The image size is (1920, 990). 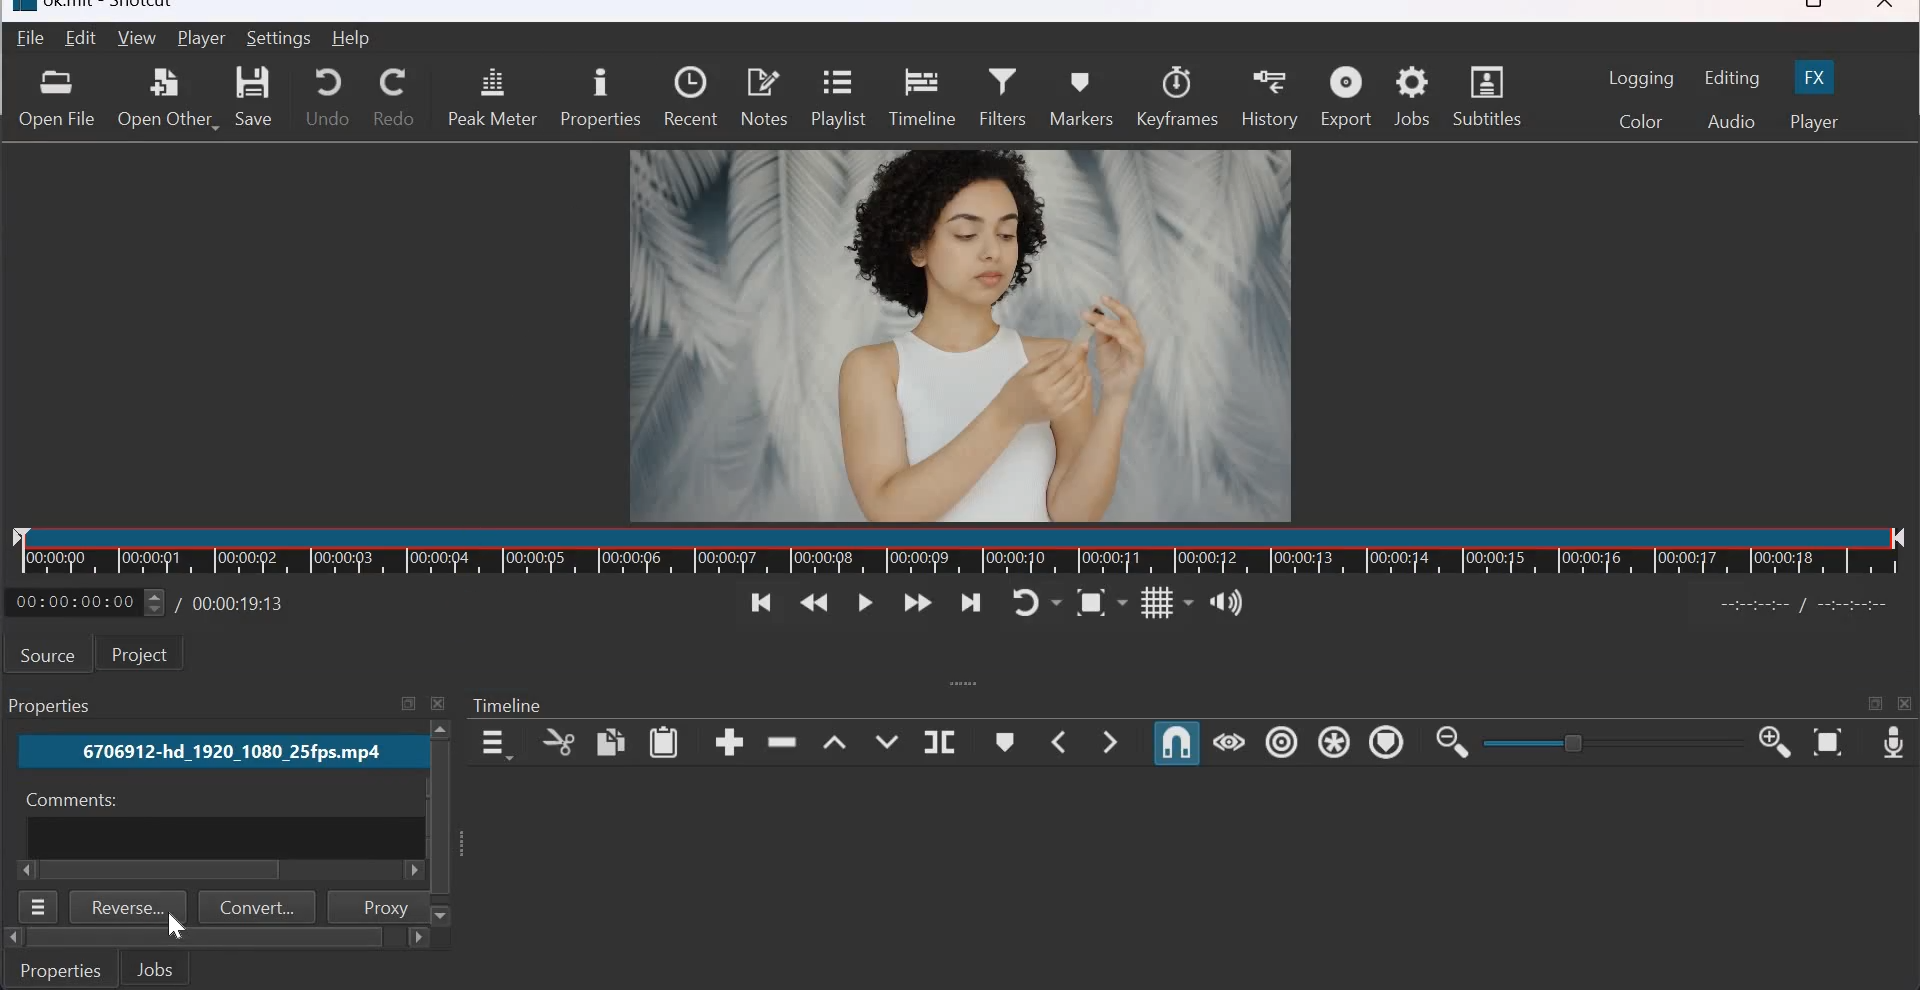 What do you see at coordinates (1084, 97) in the screenshot?
I see `Markers` at bounding box center [1084, 97].